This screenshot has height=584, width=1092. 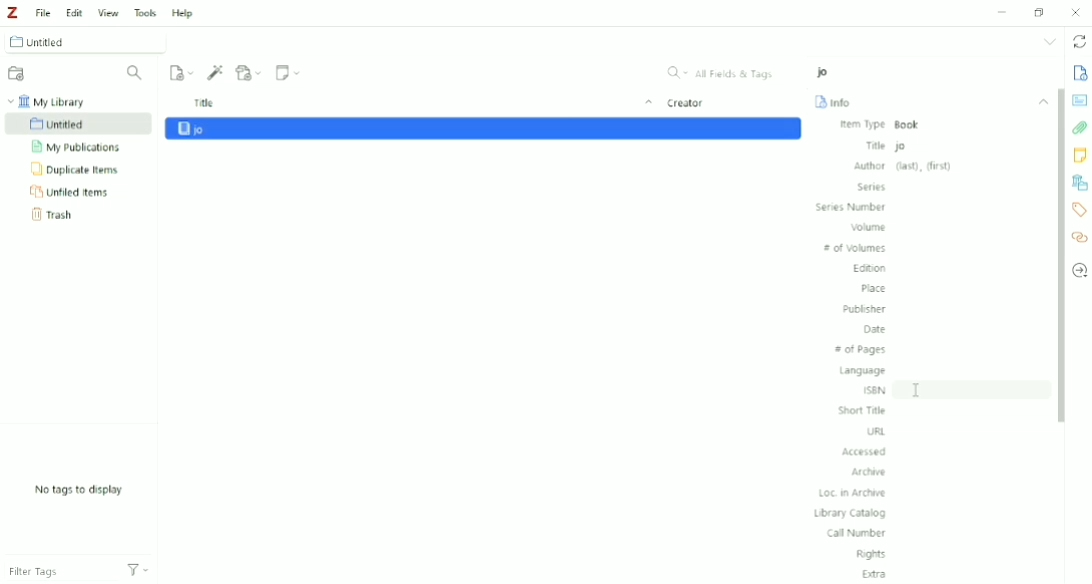 What do you see at coordinates (482, 129) in the screenshot?
I see `jo` at bounding box center [482, 129].